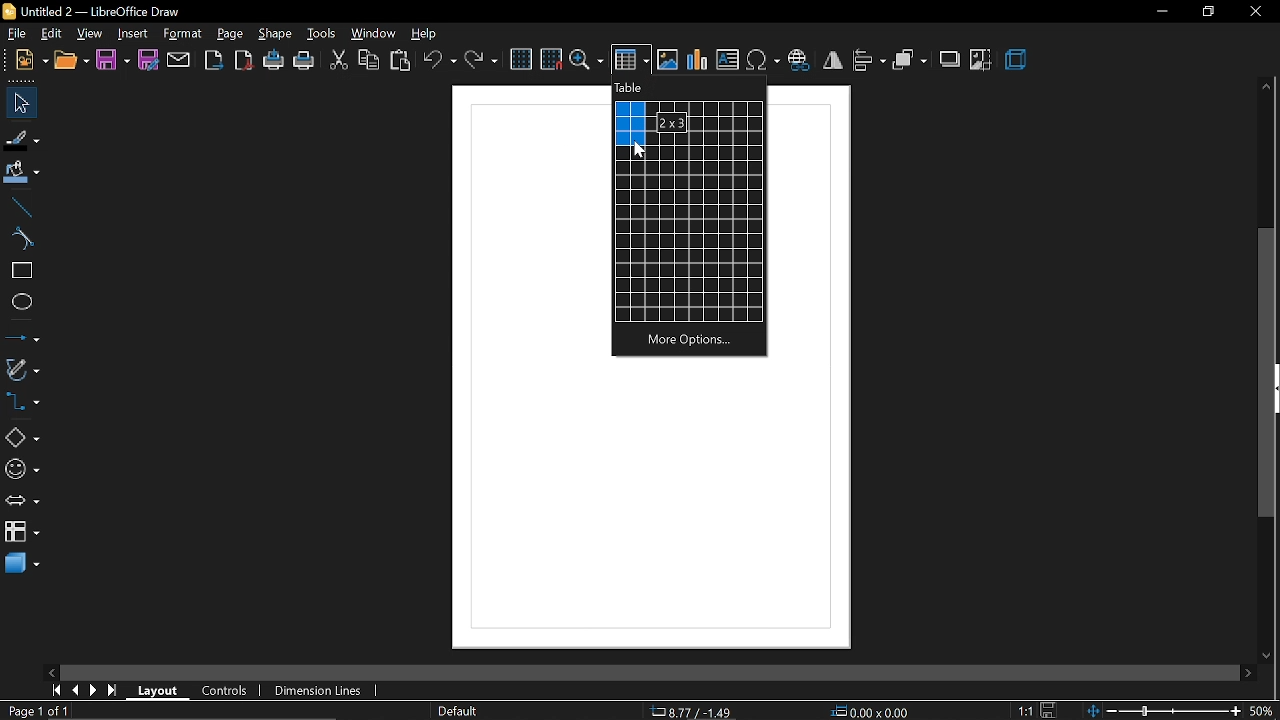 Image resolution: width=1280 pixels, height=720 pixels. Describe the element at coordinates (982, 60) in the screenshot. I see `crop` at that location.